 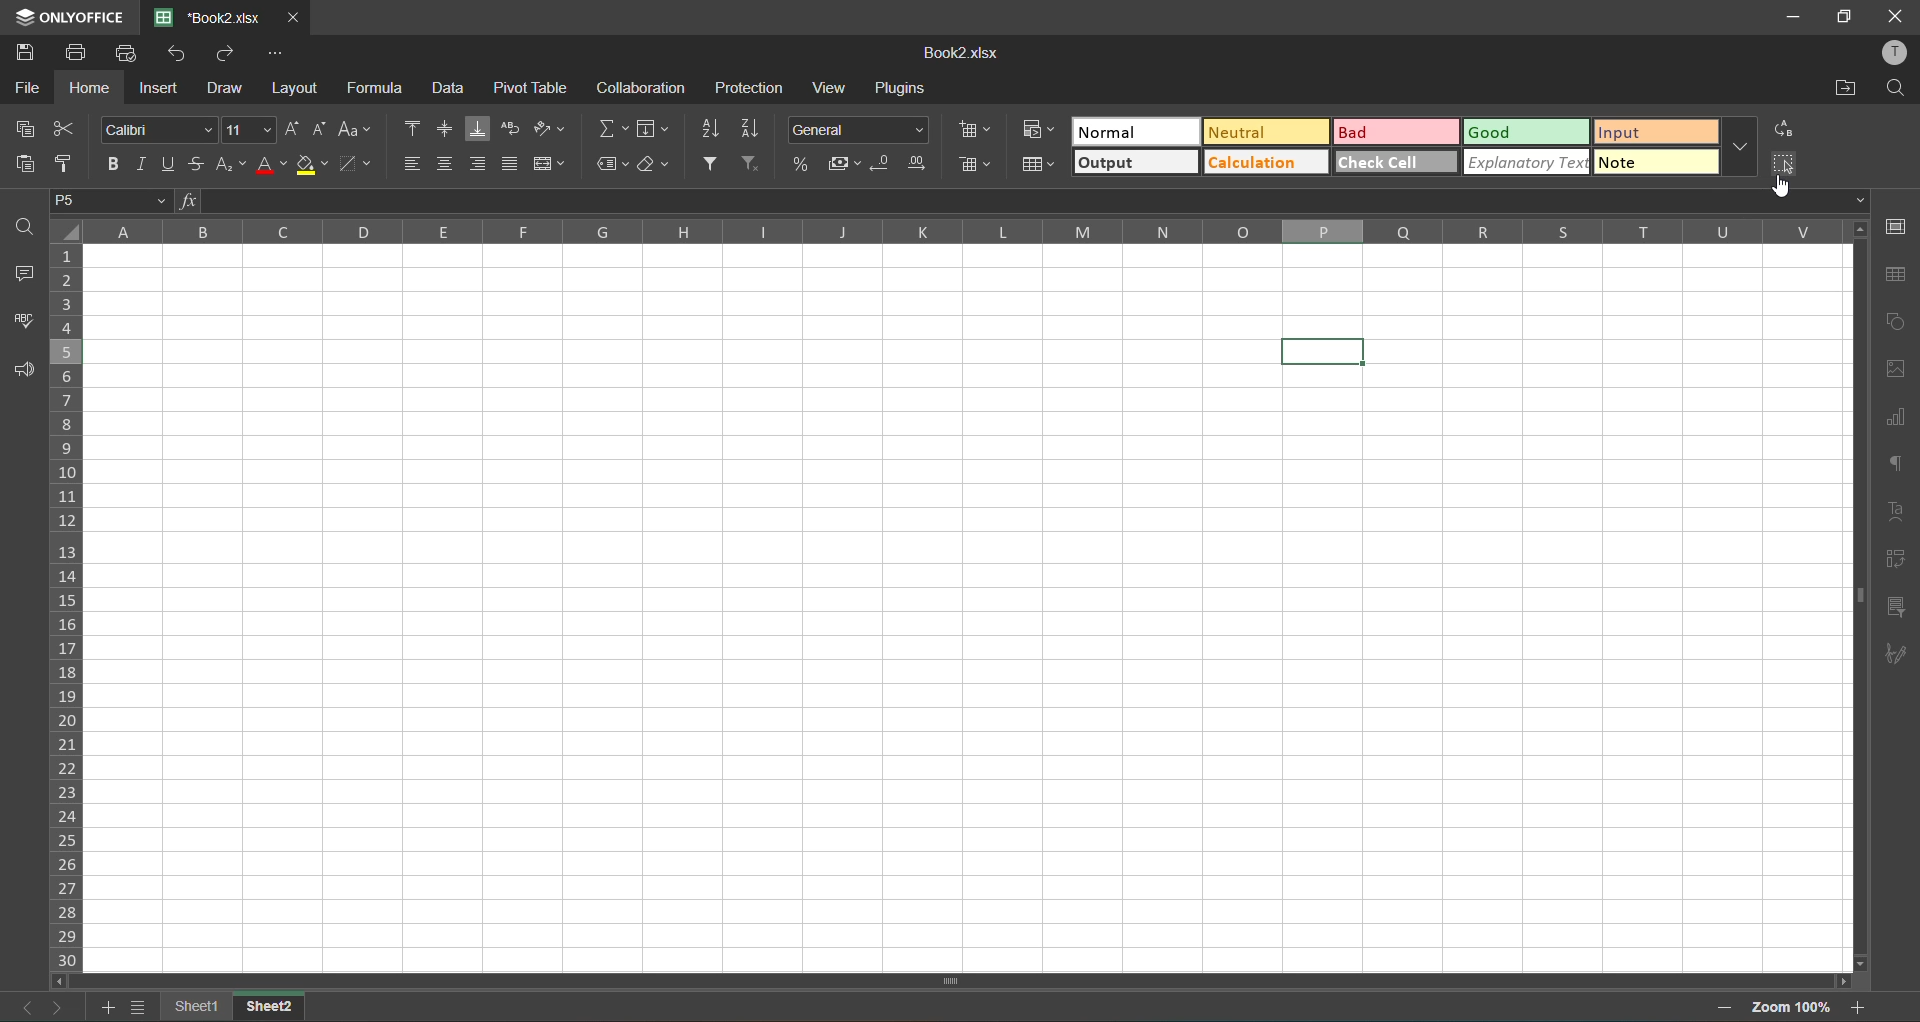 I want to click on explanatoy text, so click(x=1522, y=161).